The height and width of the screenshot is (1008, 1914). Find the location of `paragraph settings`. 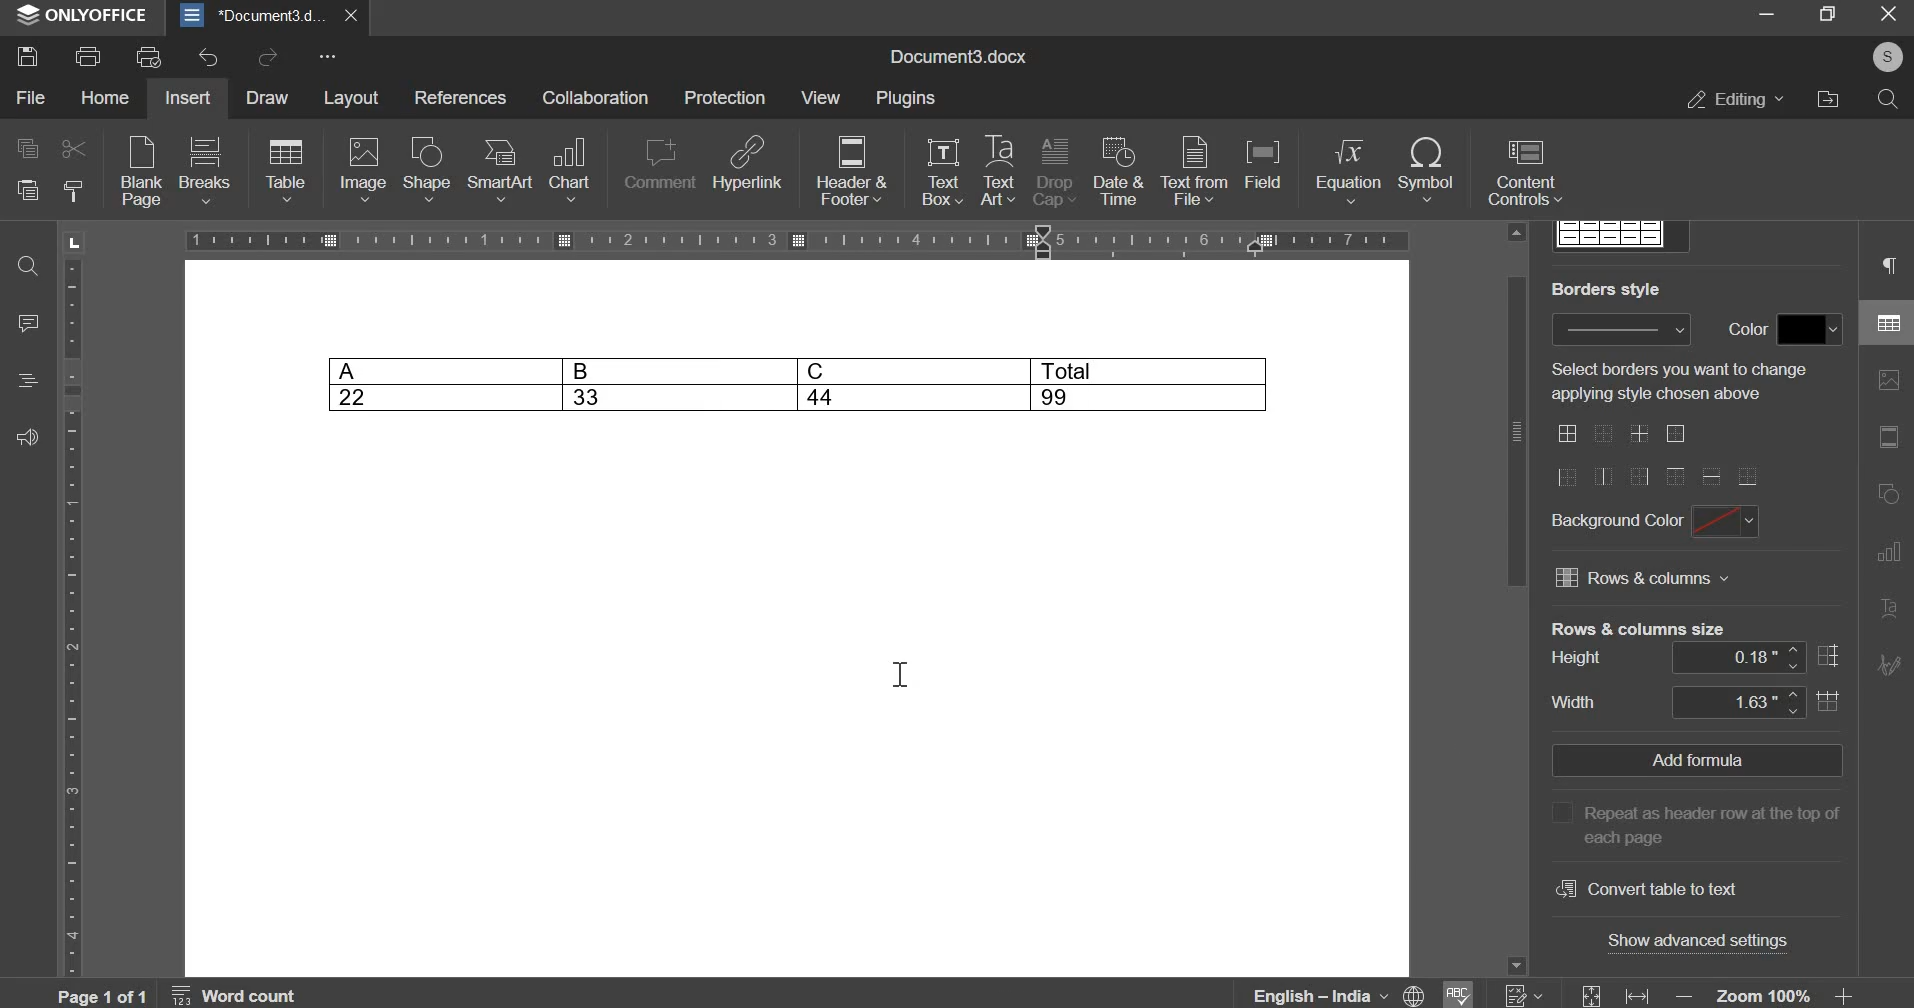

paragraph settings is located at coordinates (1891, 265).